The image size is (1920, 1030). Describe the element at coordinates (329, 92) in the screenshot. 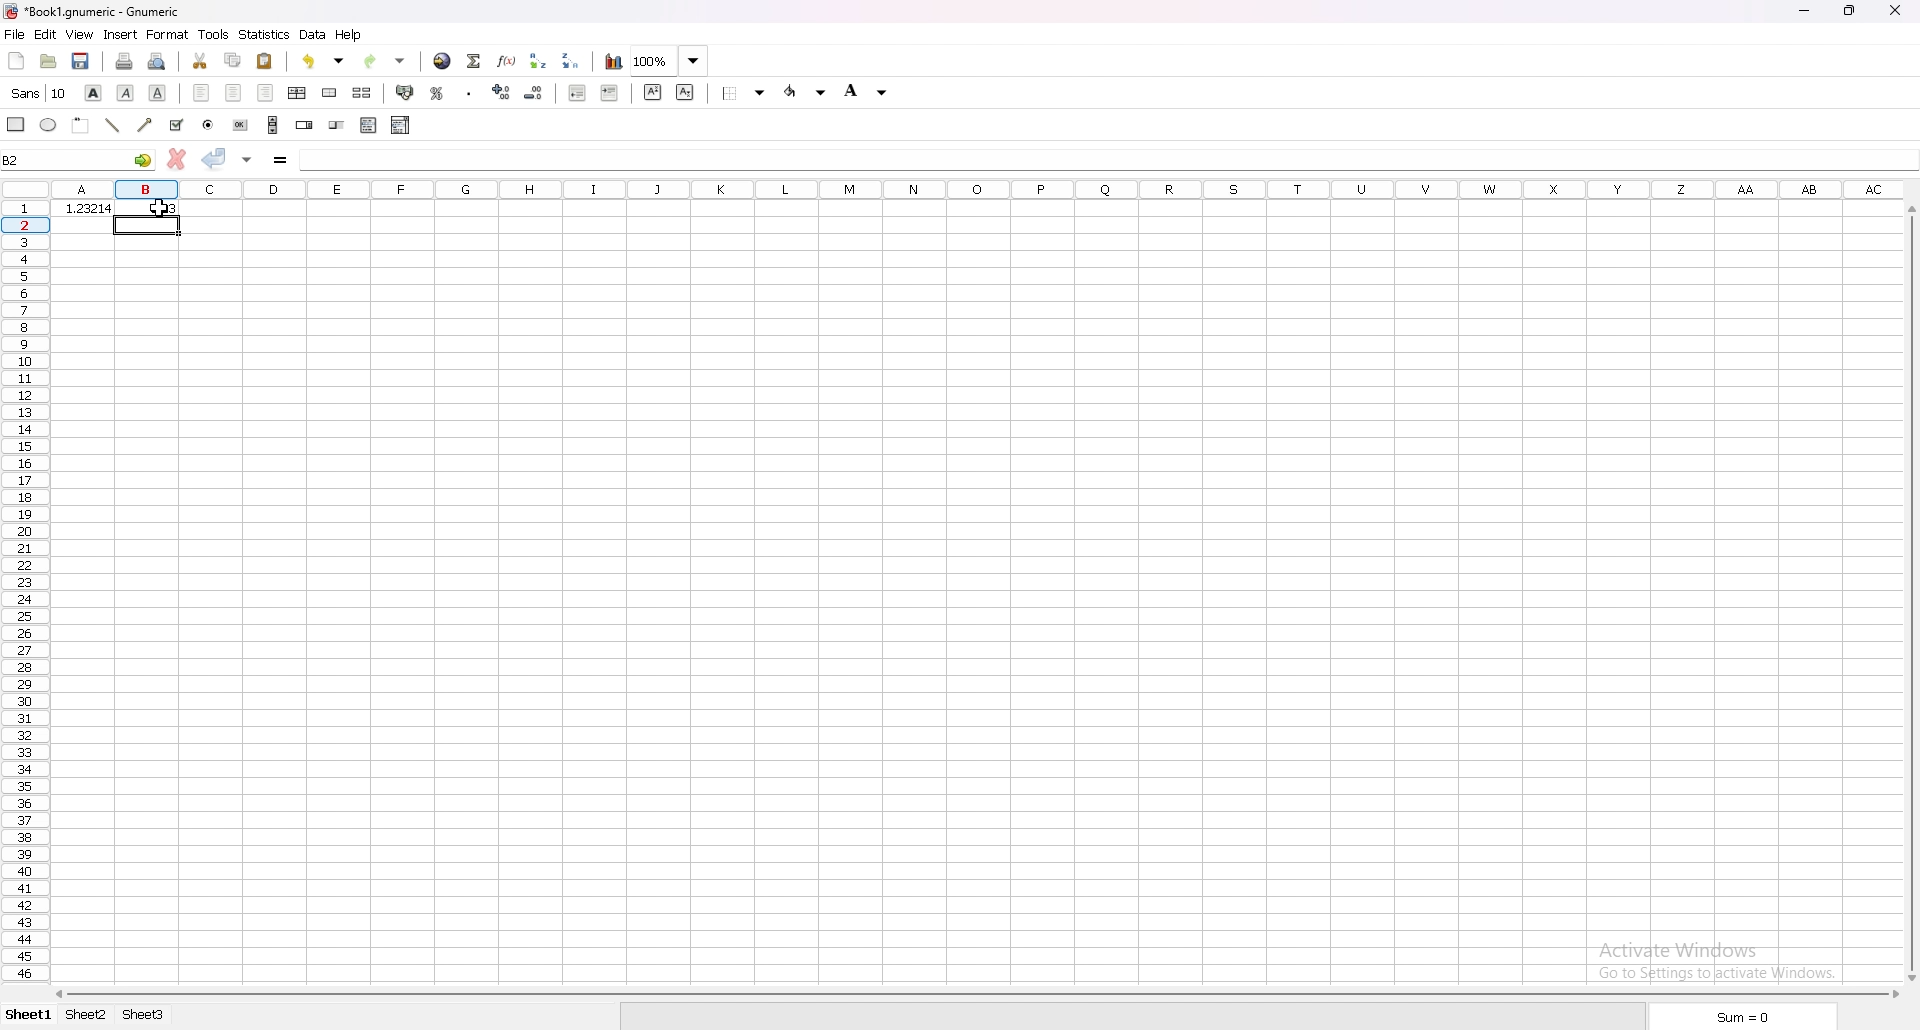

I see `merge cells` at that location.